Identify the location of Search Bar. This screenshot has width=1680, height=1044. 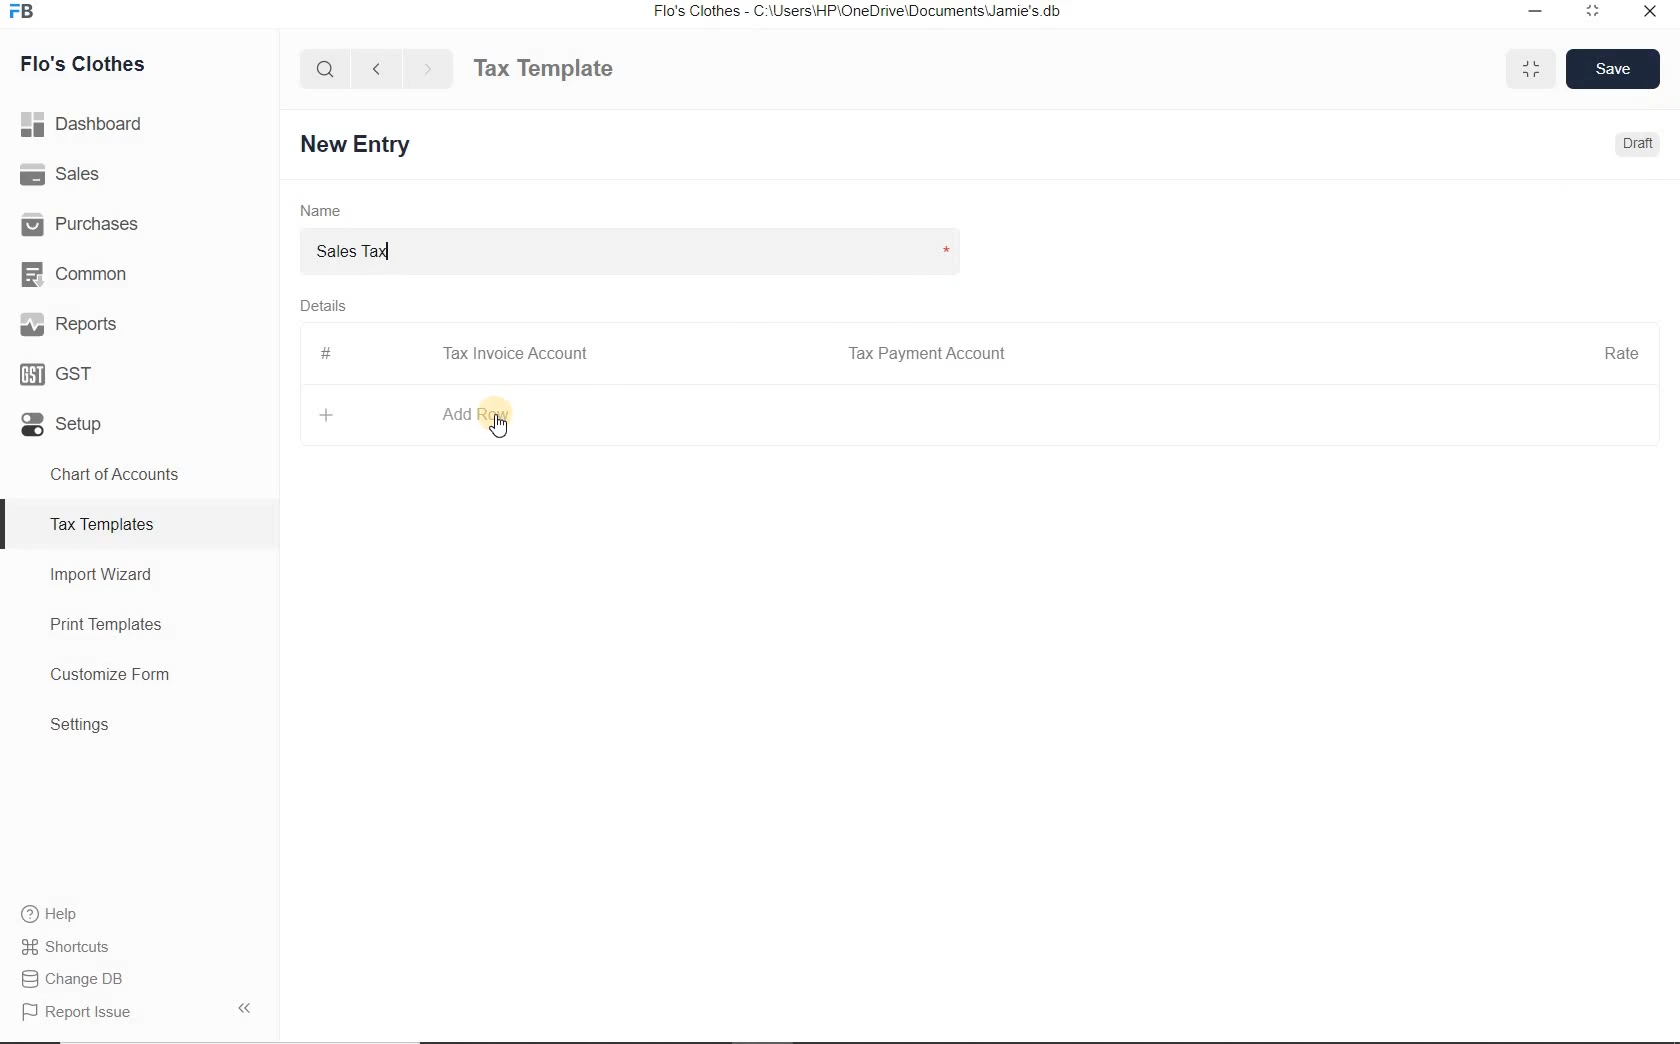
(326, 67).